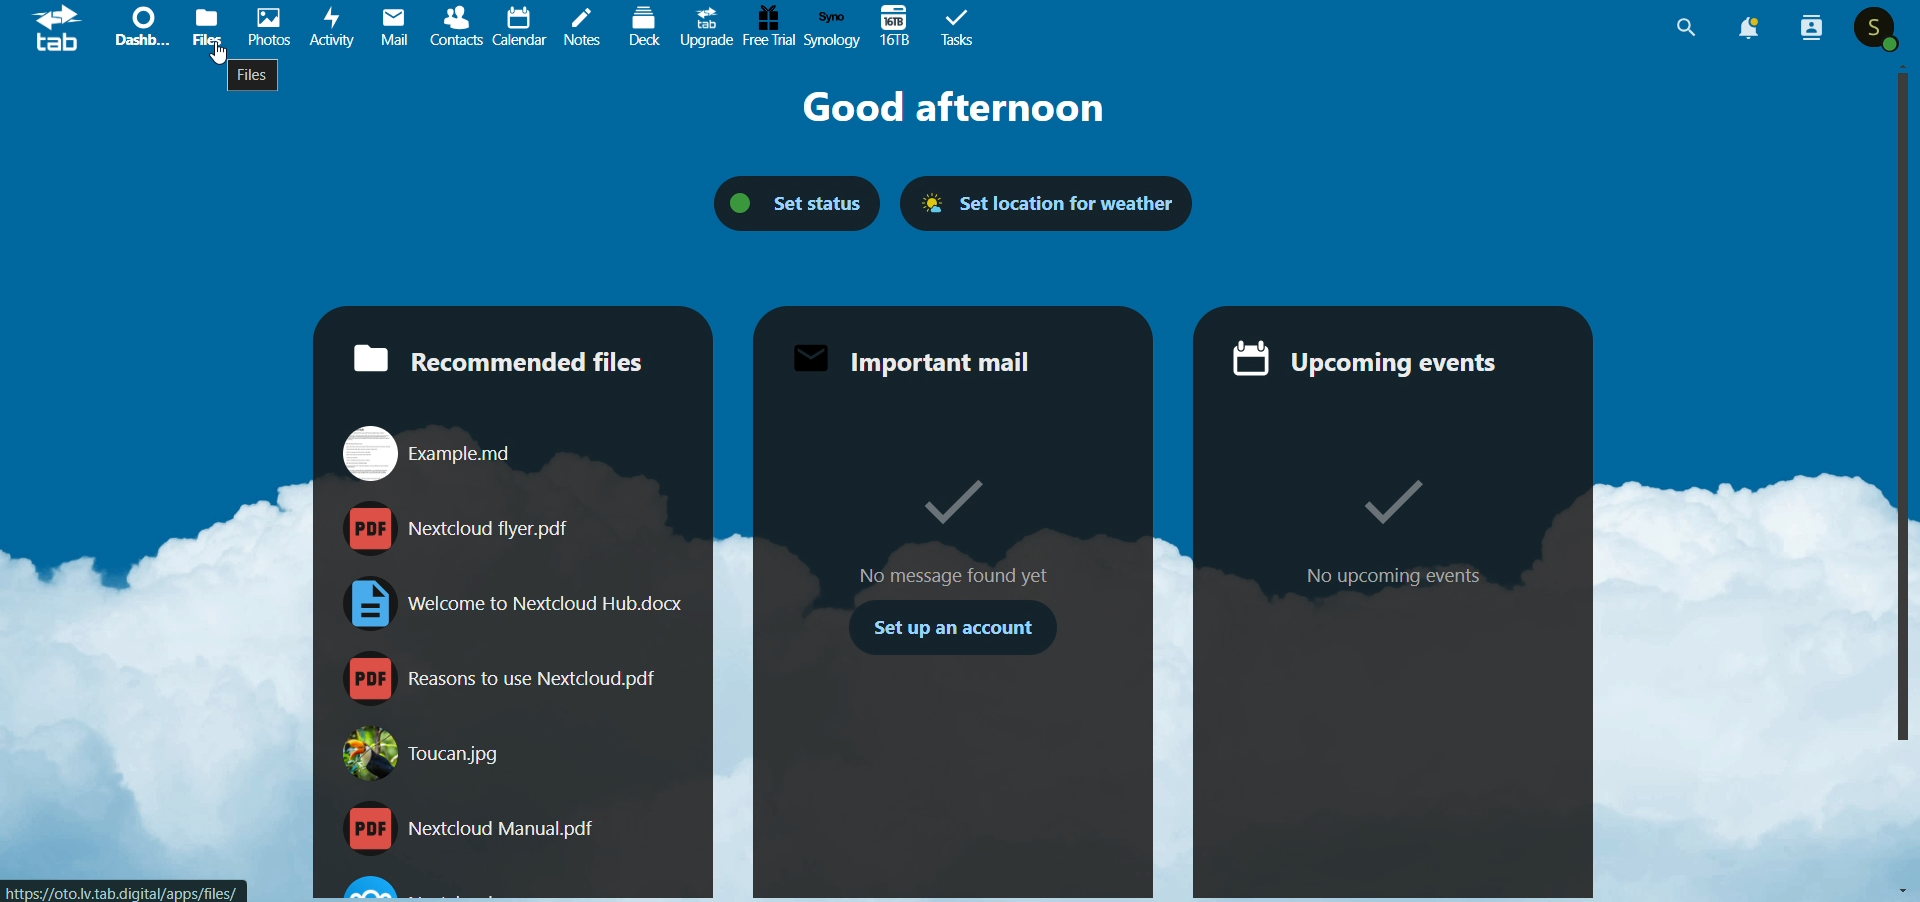 Image resolution: width=1920 pixels, height=902 pixels. What do you see at coordinates (957, 106) in the screenshot?
I see `good afternoon` at bounding box center [957, 106].